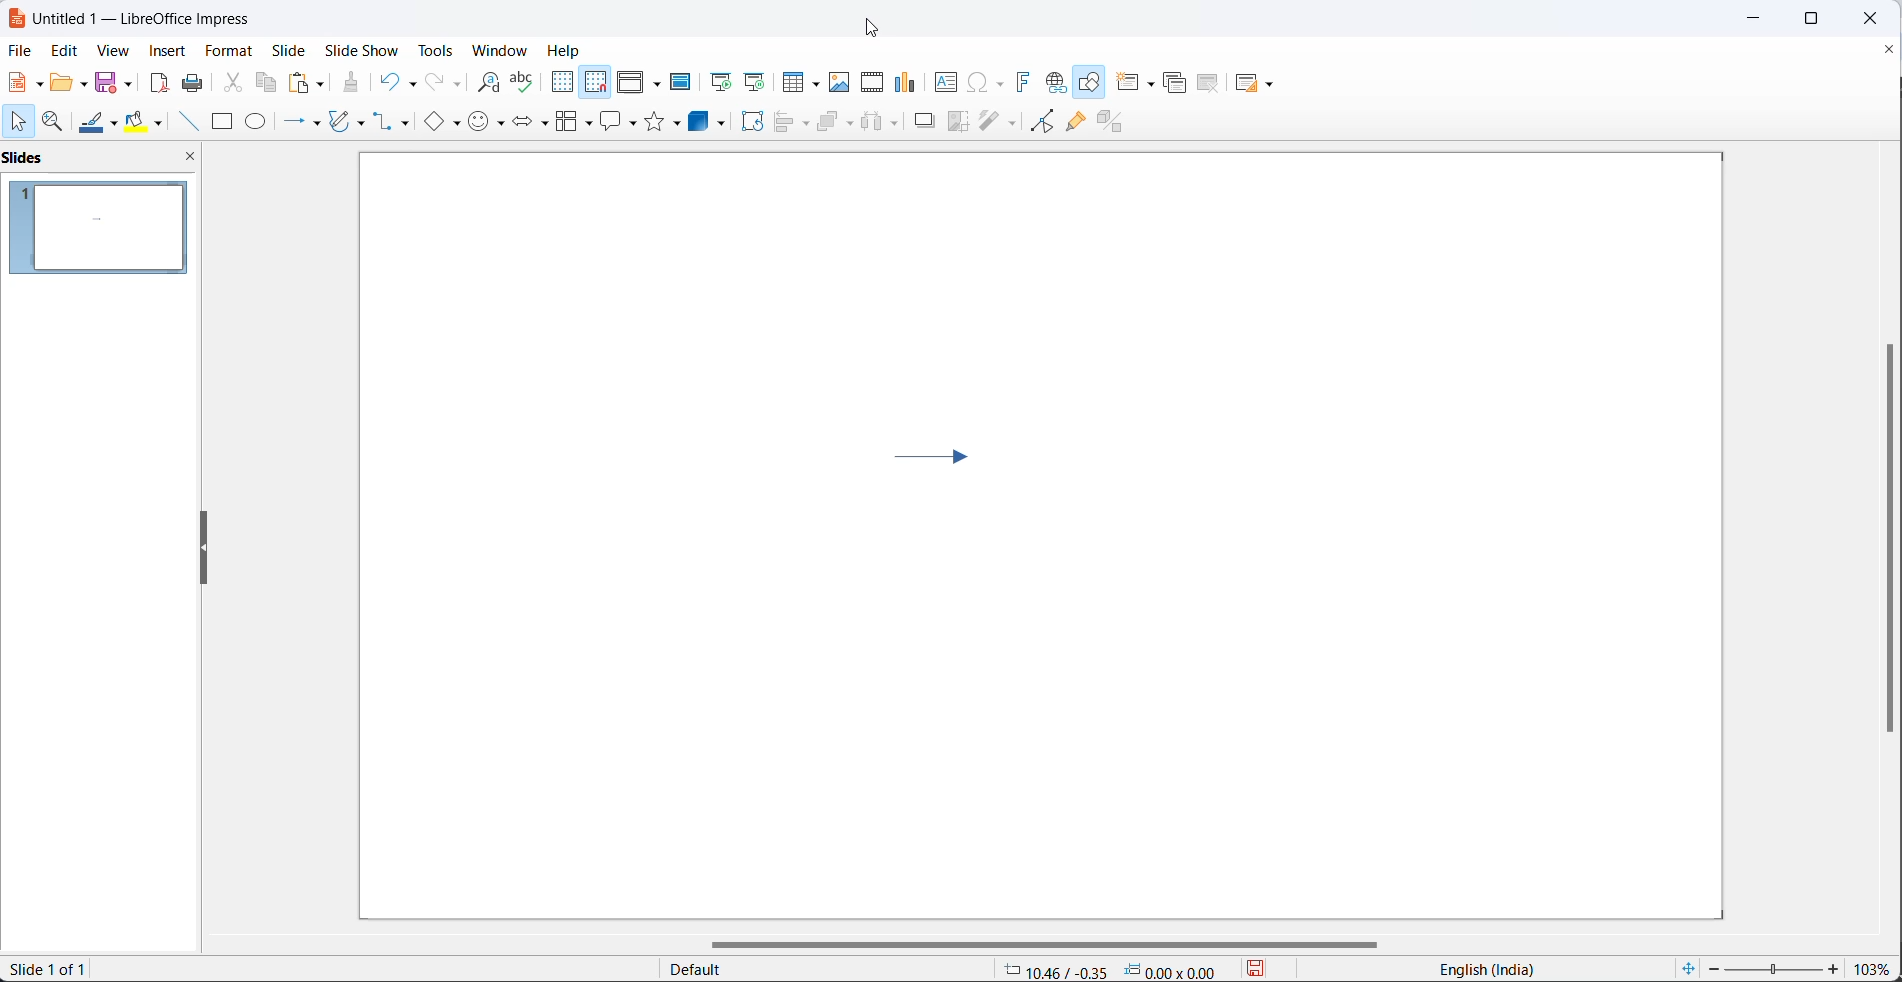  What do you see at coordinates (817, 969) in the screenshot?
I see `default page style` at bounding box center [817, 969].